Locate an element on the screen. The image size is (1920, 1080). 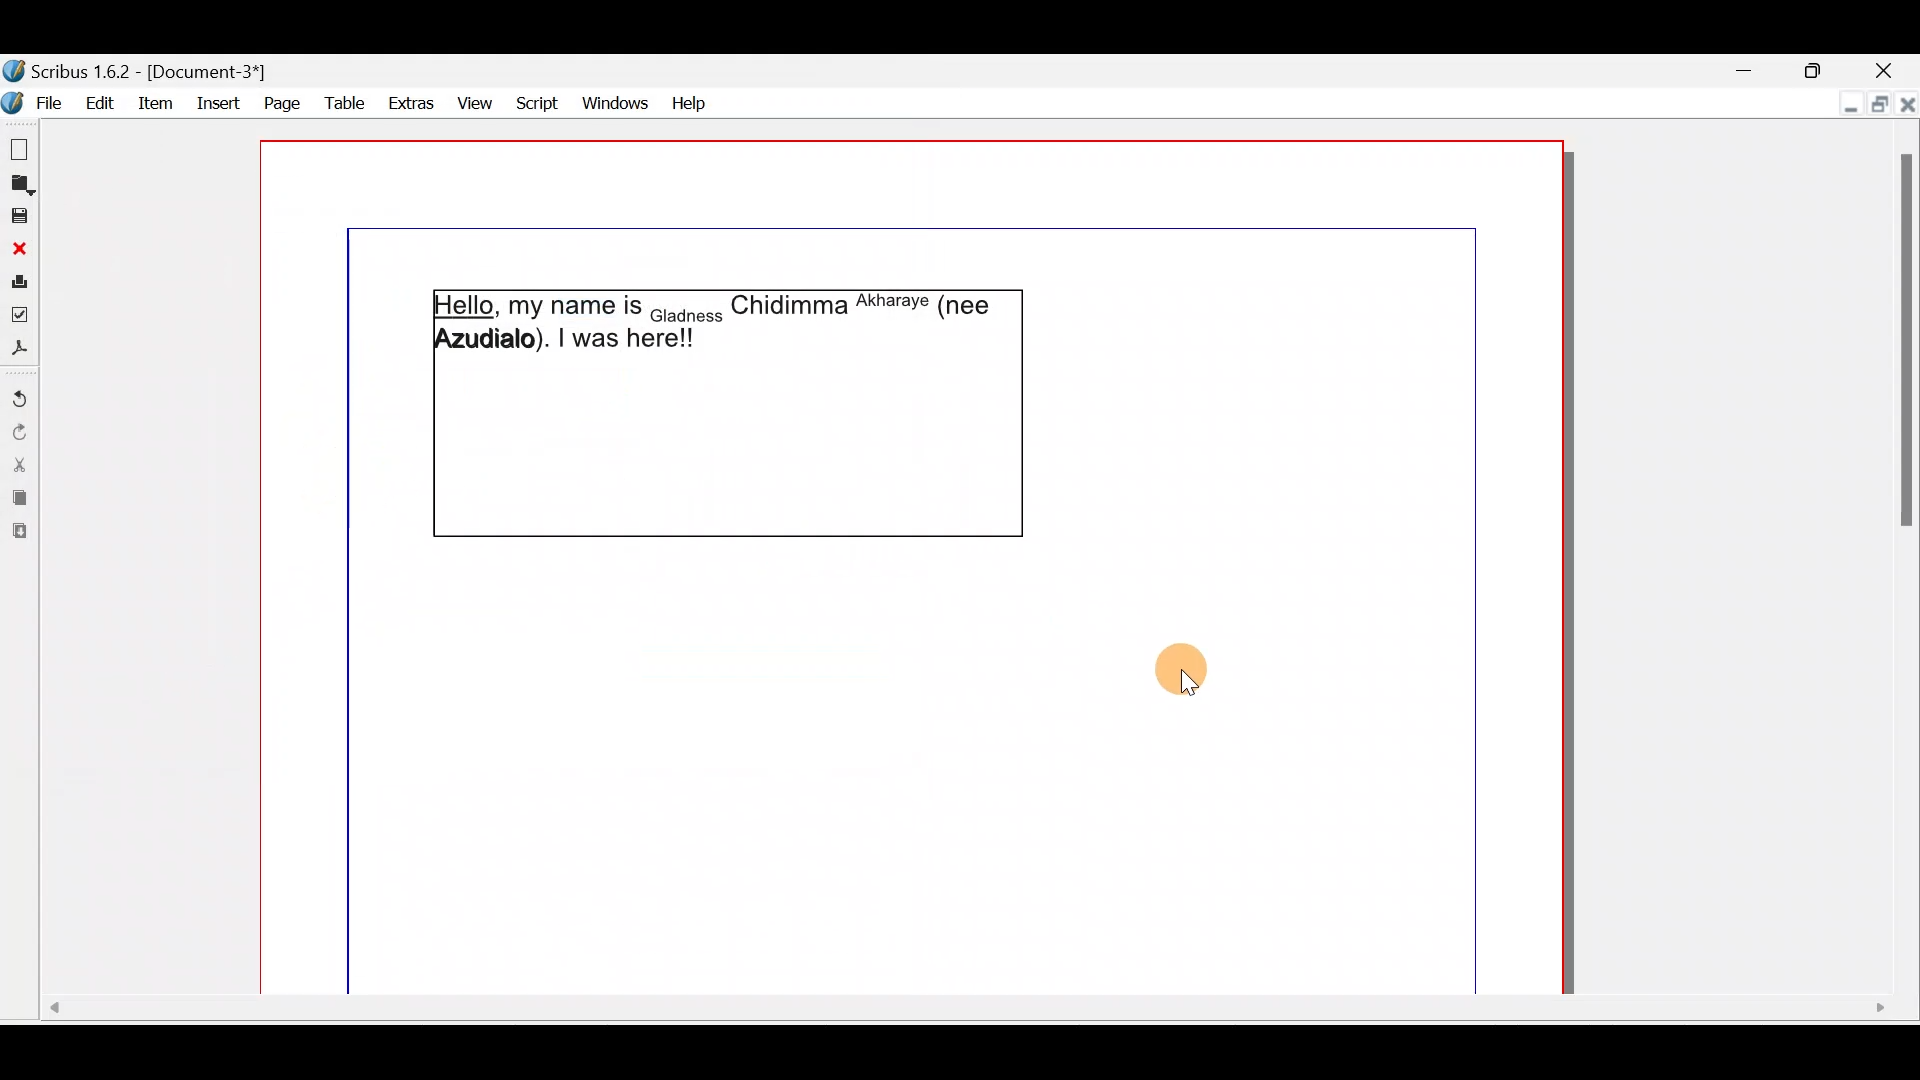
Page is located at coordinates (281, 104).